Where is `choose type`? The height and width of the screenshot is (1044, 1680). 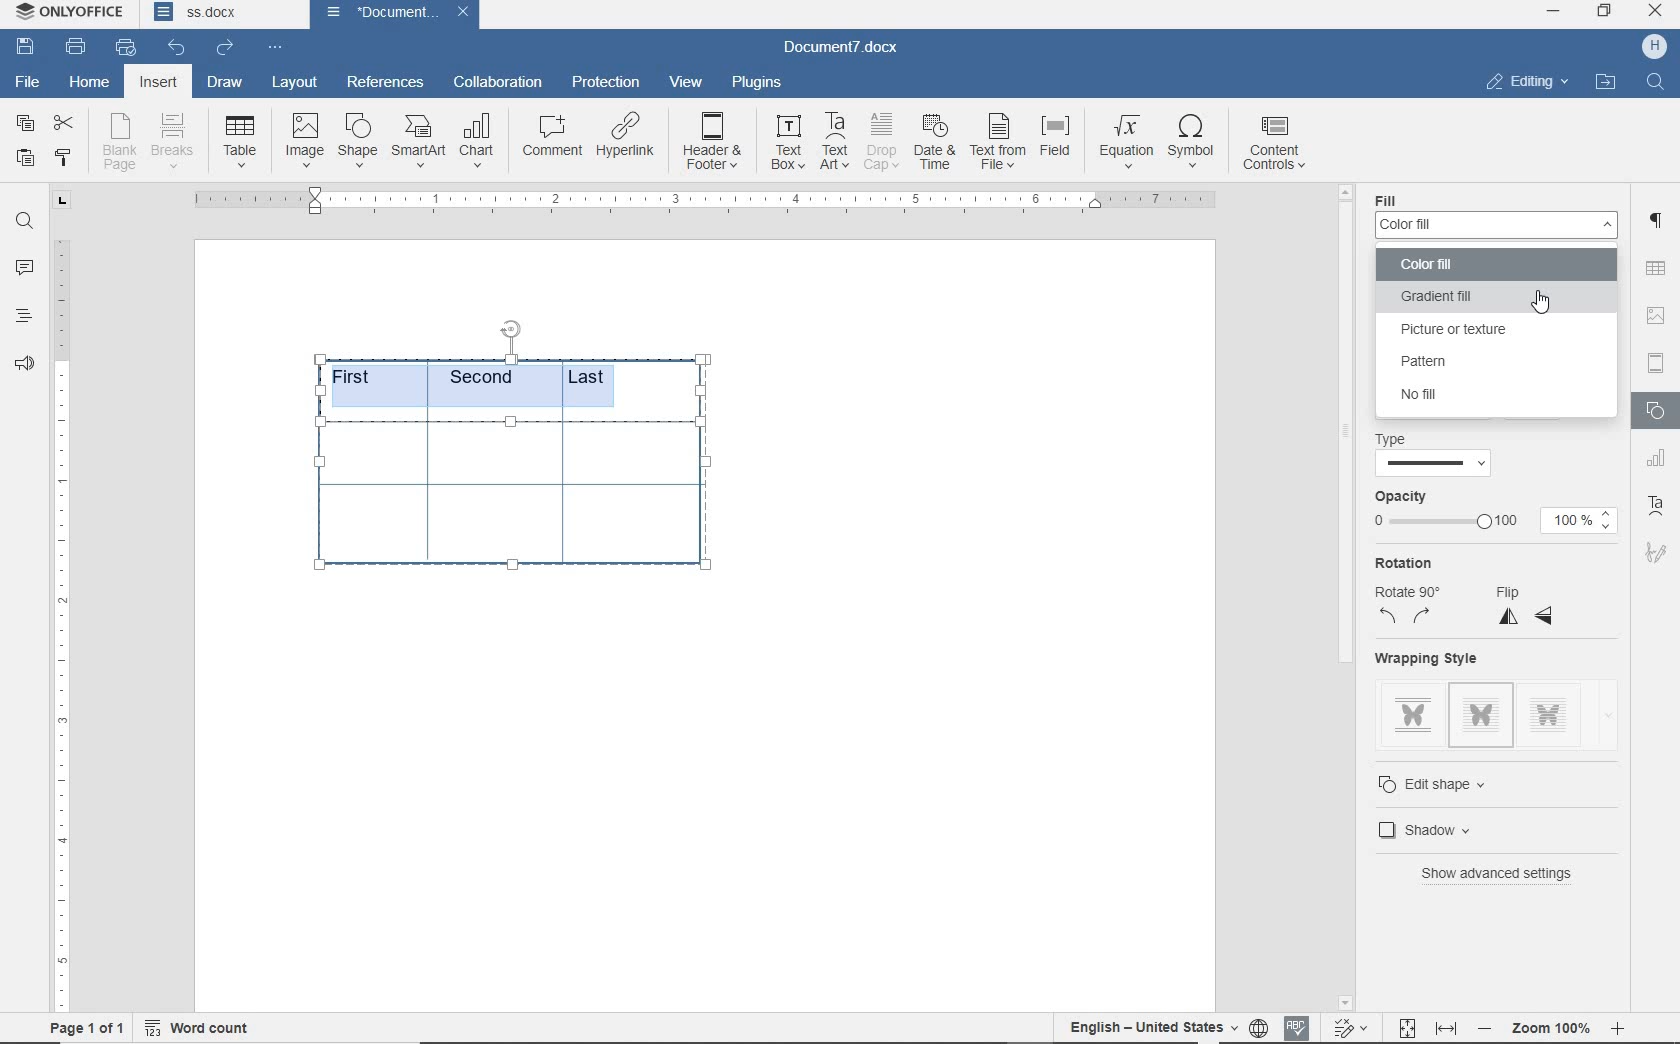
choose type is located at coordinates (1432, 463).